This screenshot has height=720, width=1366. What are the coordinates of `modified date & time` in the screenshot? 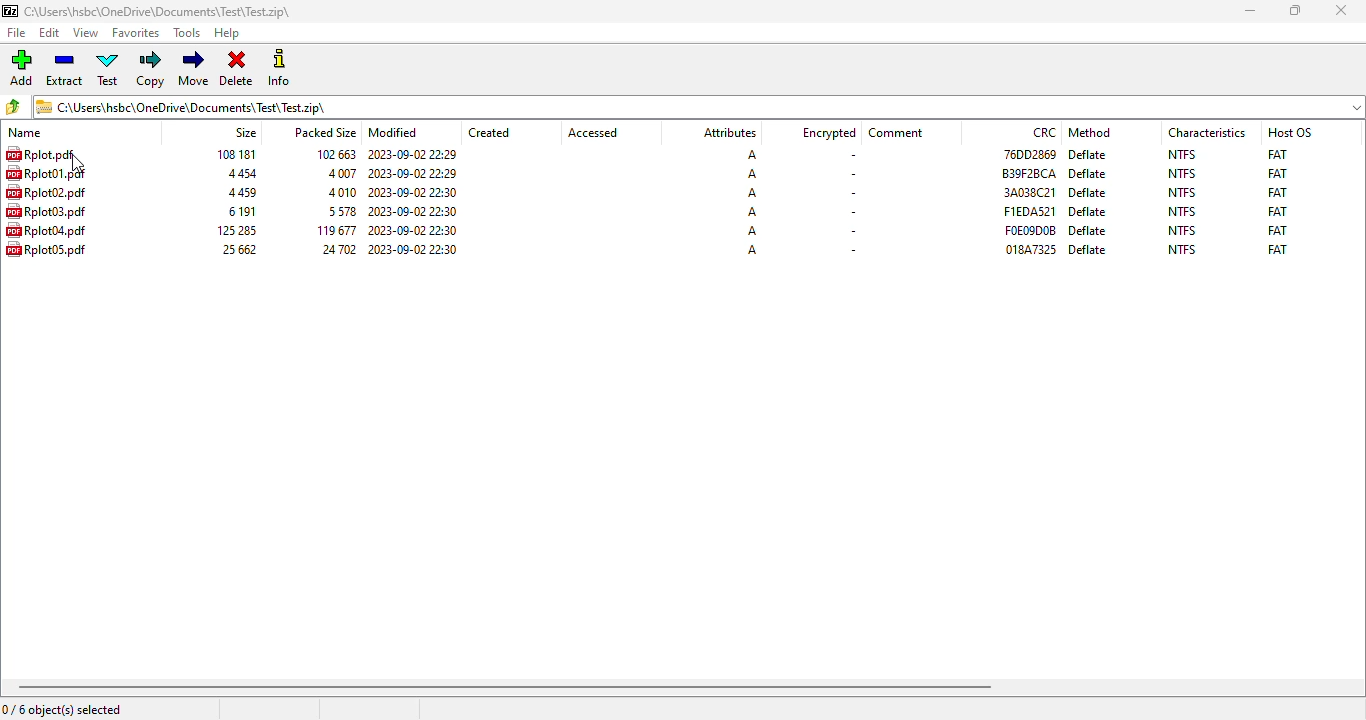 It's located at (413, 192).